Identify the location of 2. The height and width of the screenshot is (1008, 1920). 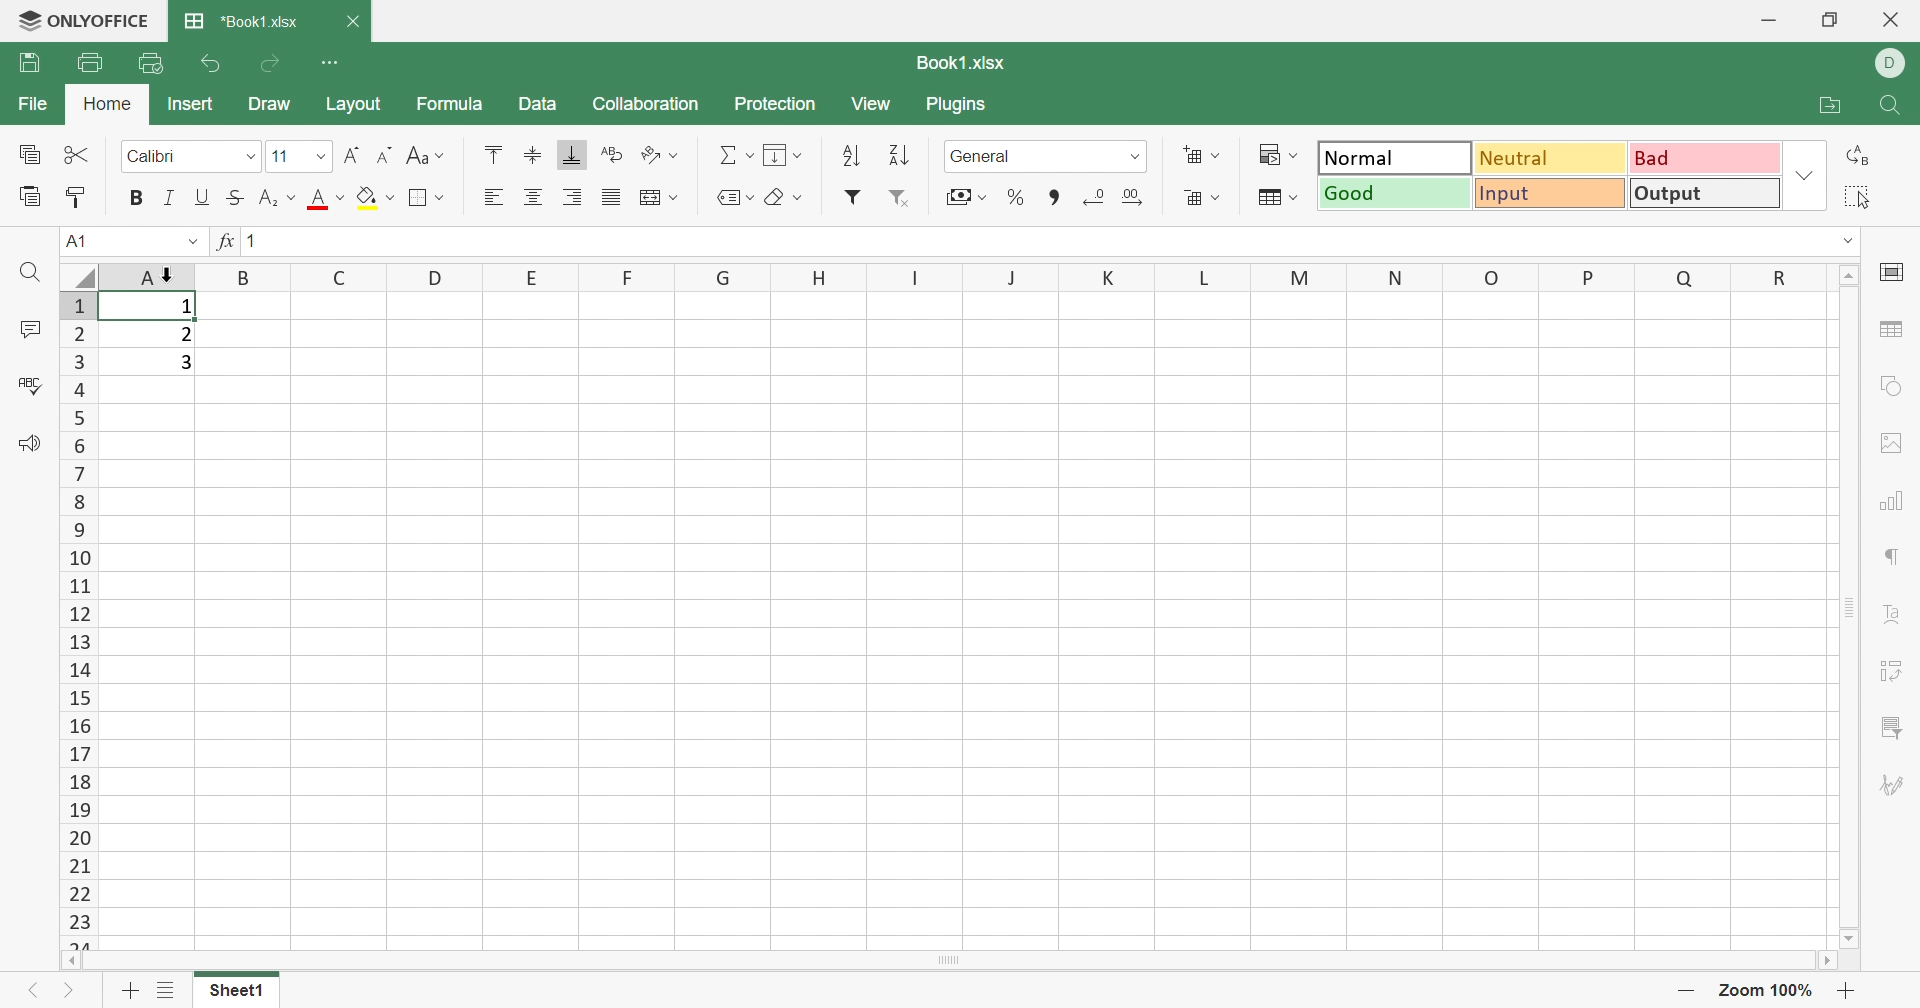
(185, 335).